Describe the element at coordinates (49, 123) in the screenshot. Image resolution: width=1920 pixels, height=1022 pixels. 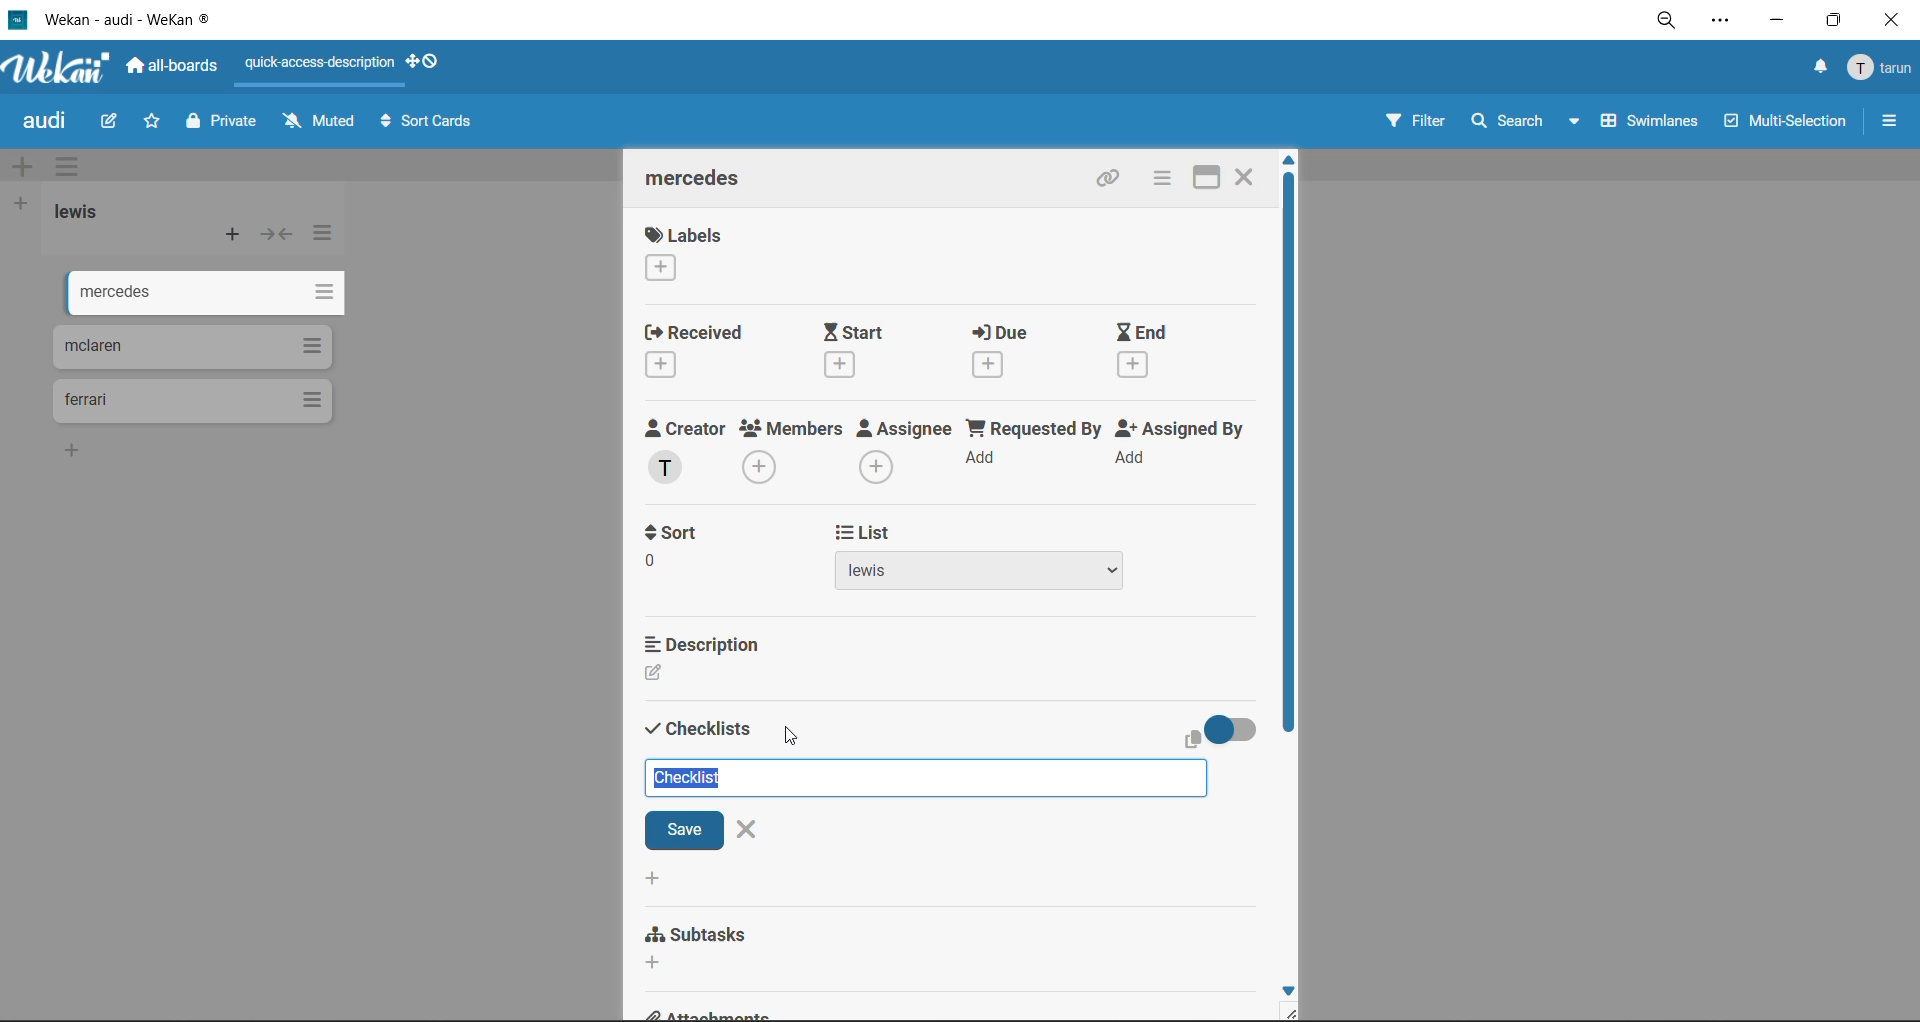
I see `board title` at that location.